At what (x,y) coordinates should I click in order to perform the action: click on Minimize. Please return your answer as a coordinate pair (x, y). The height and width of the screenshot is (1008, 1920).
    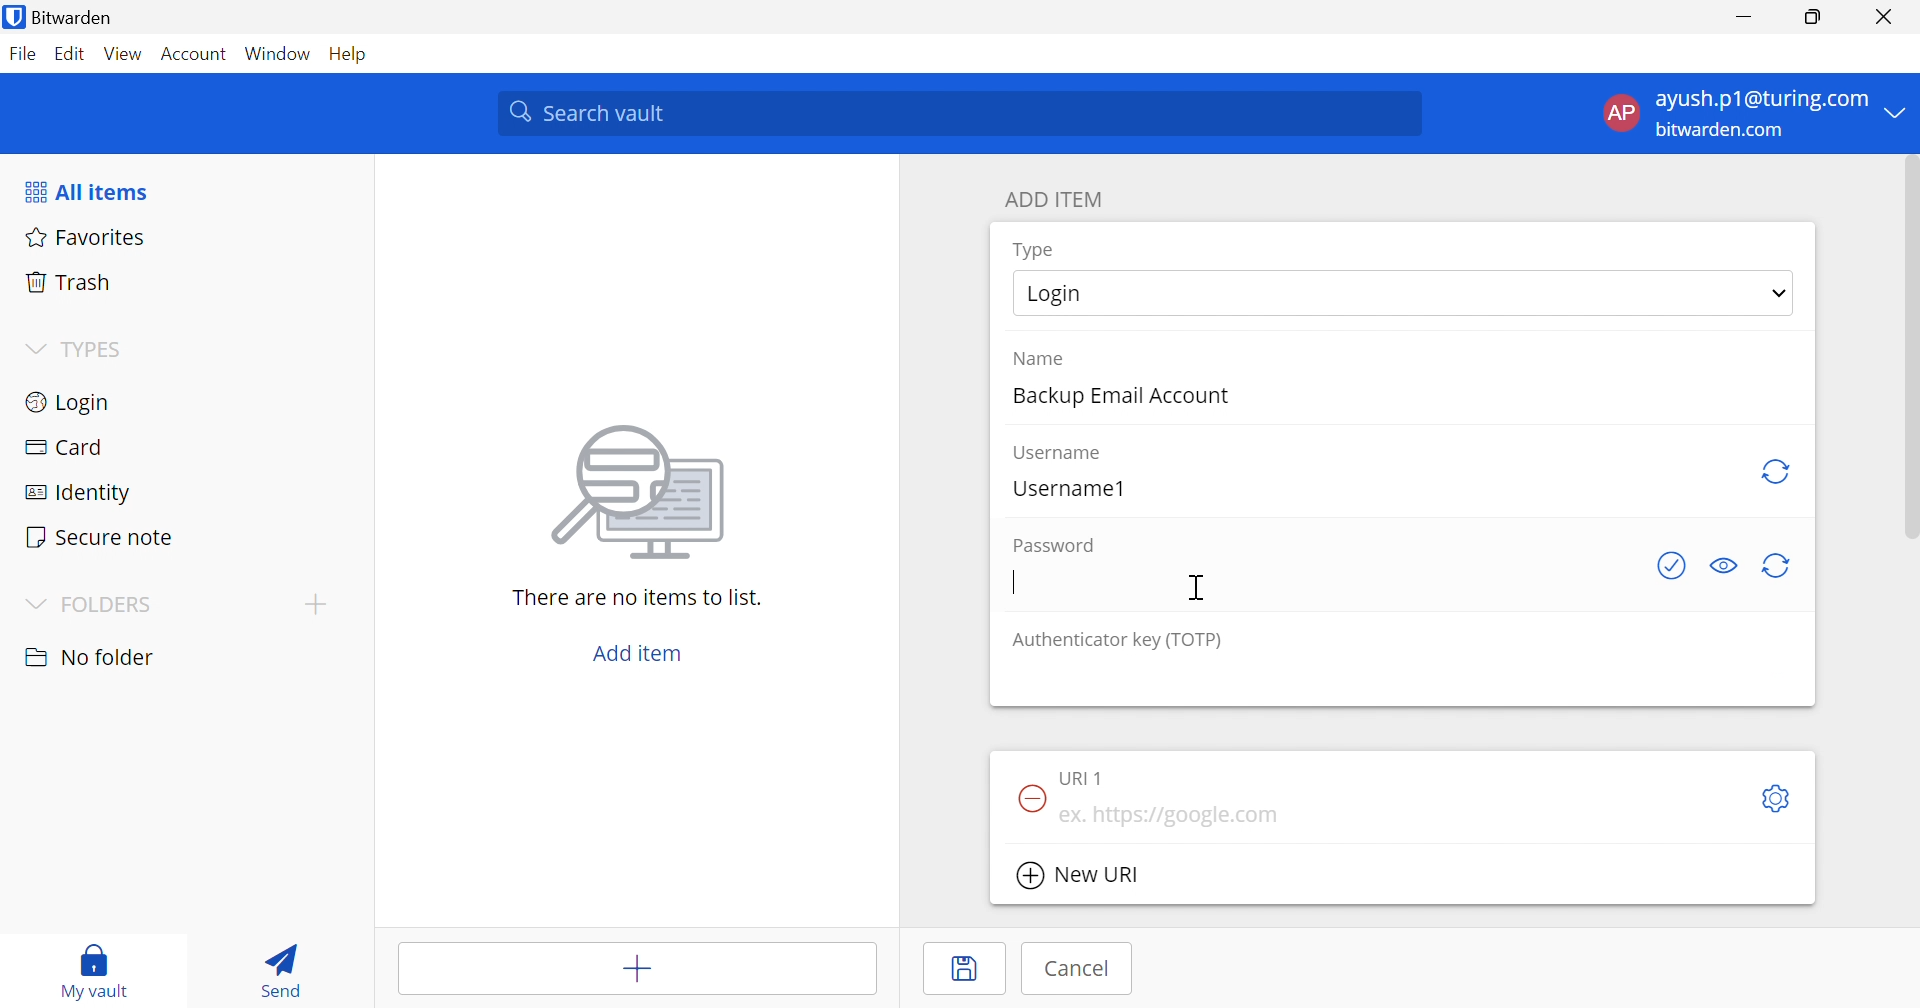
    Looking at the image, I should click on (1743, 16).